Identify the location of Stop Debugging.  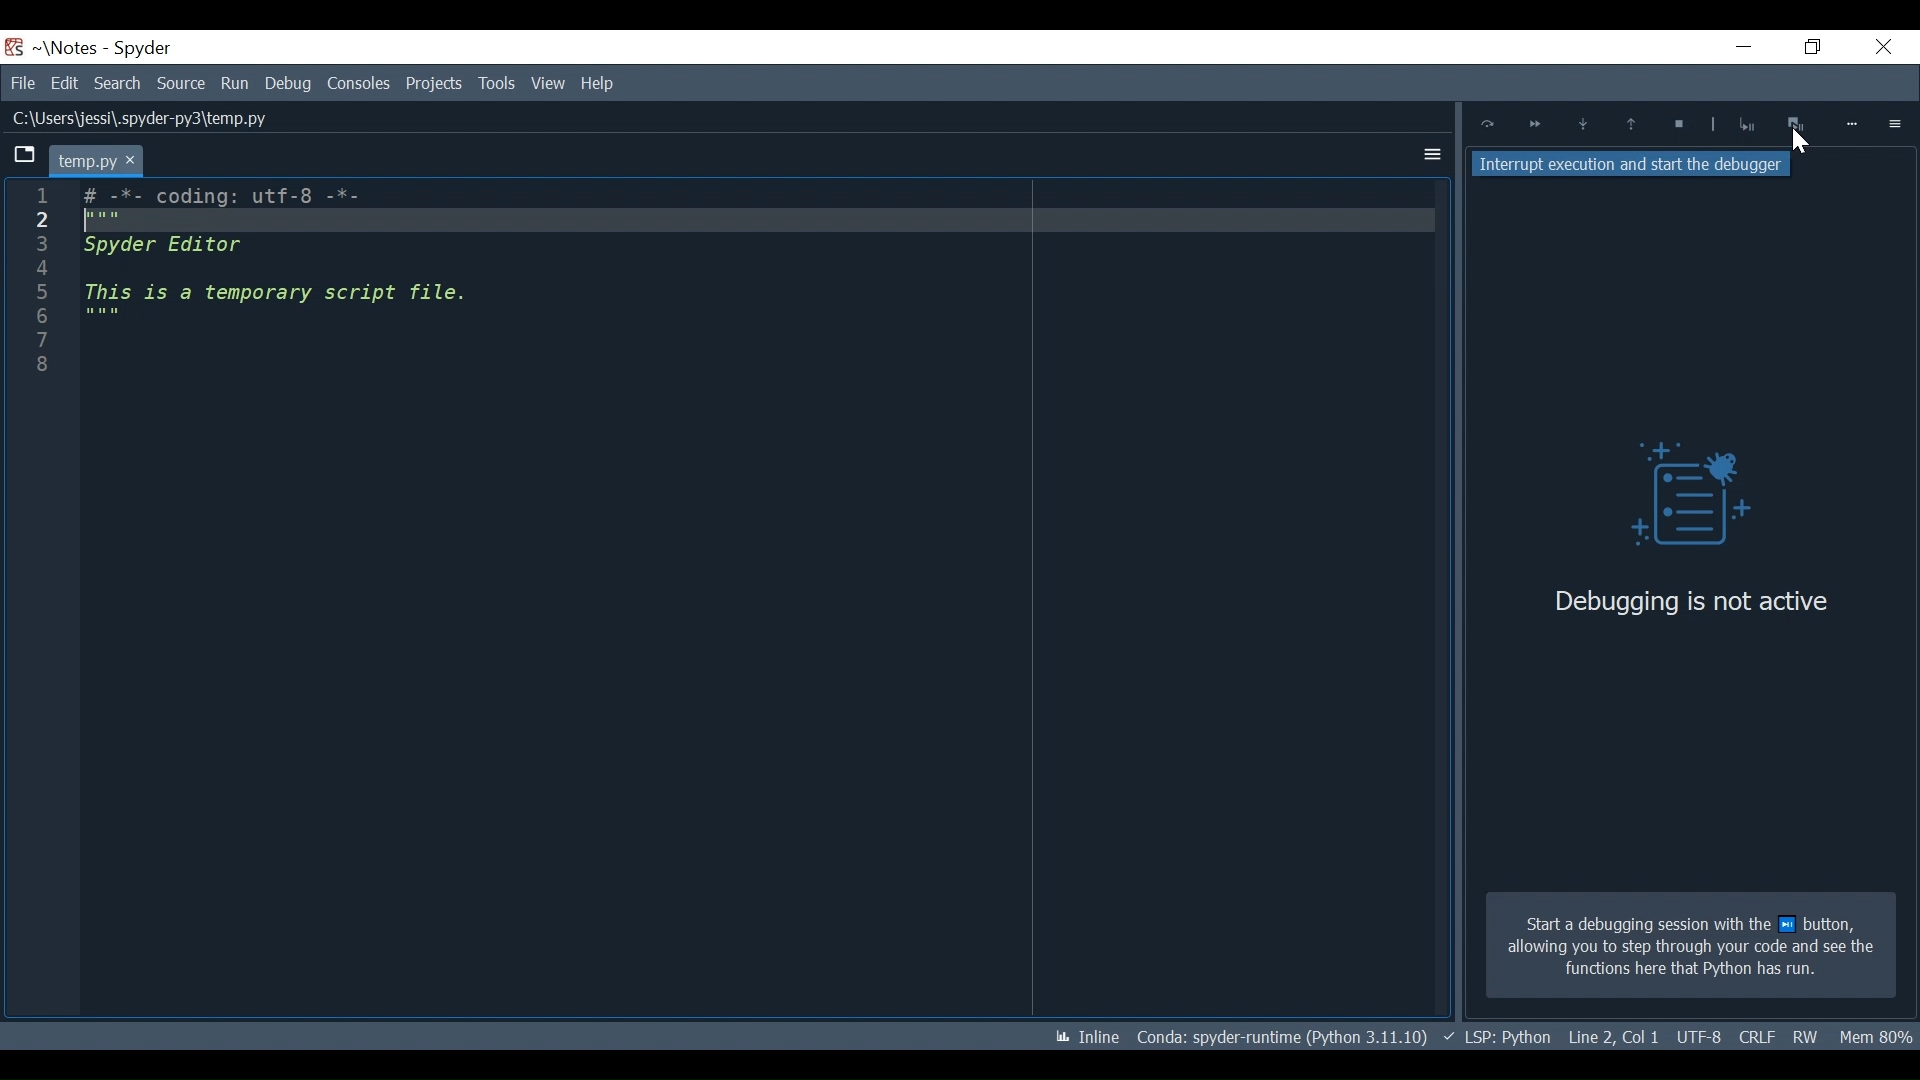
(1681, 124).